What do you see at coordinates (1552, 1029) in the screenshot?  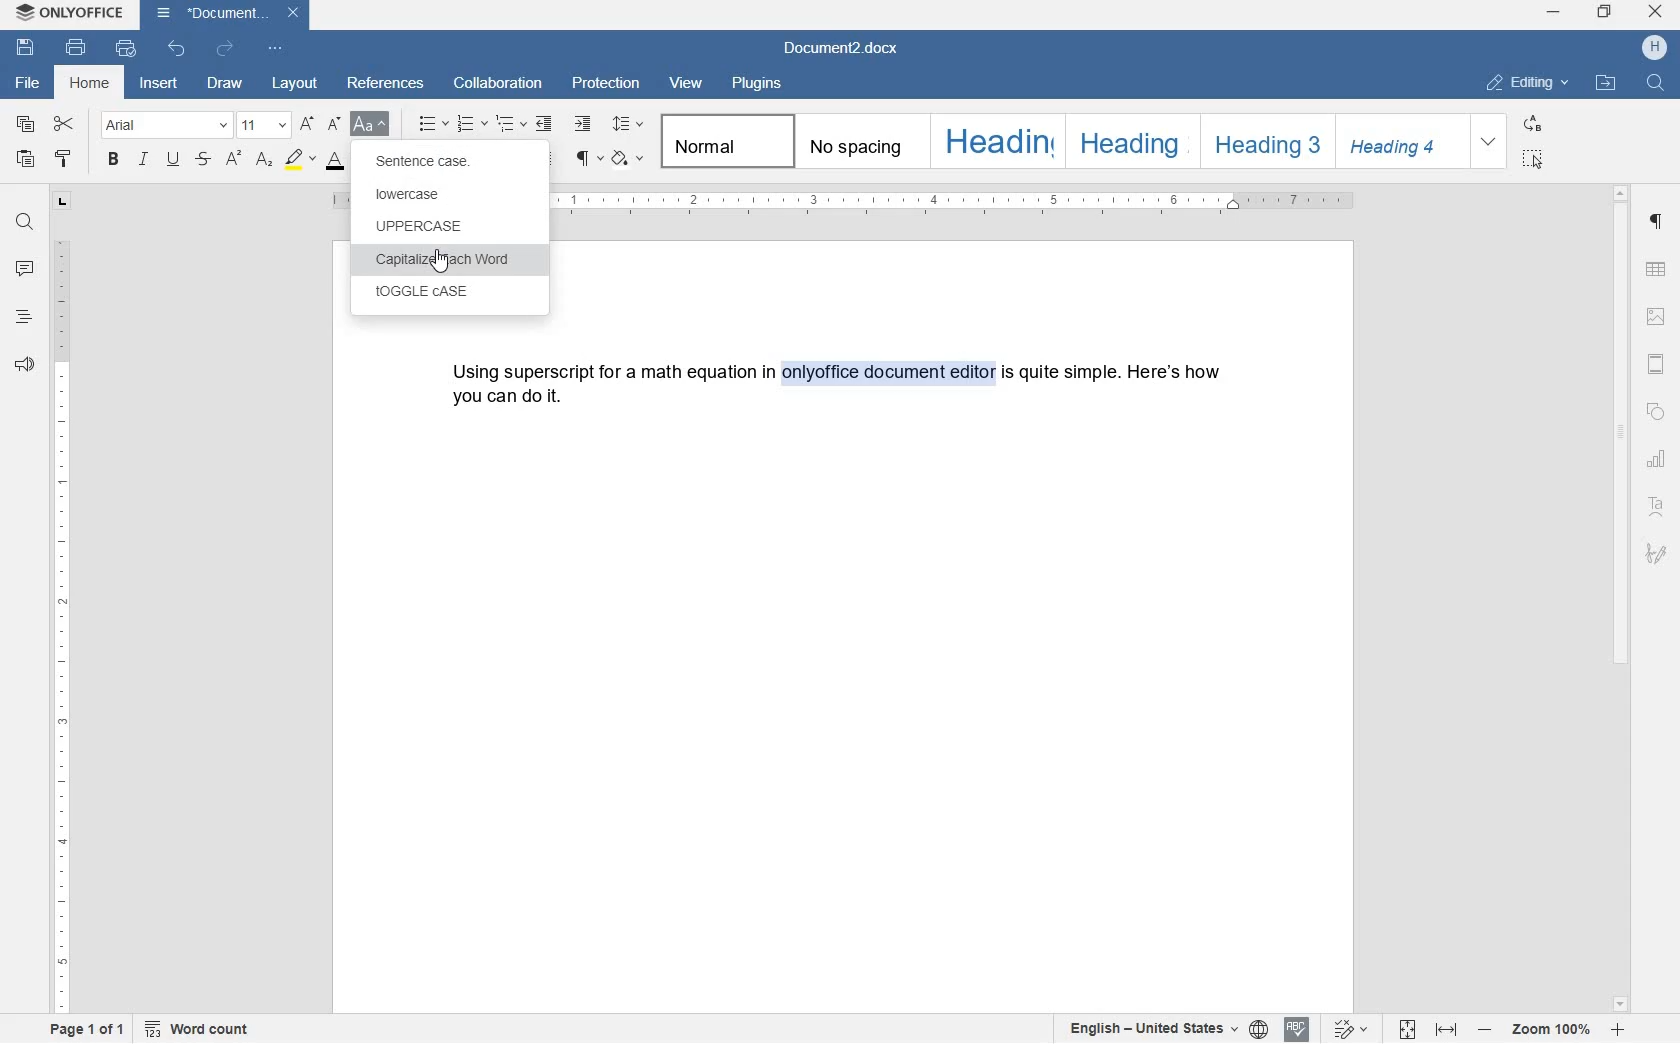 I see `zoom in or zoom out` at bounding box center [1552, 1029].